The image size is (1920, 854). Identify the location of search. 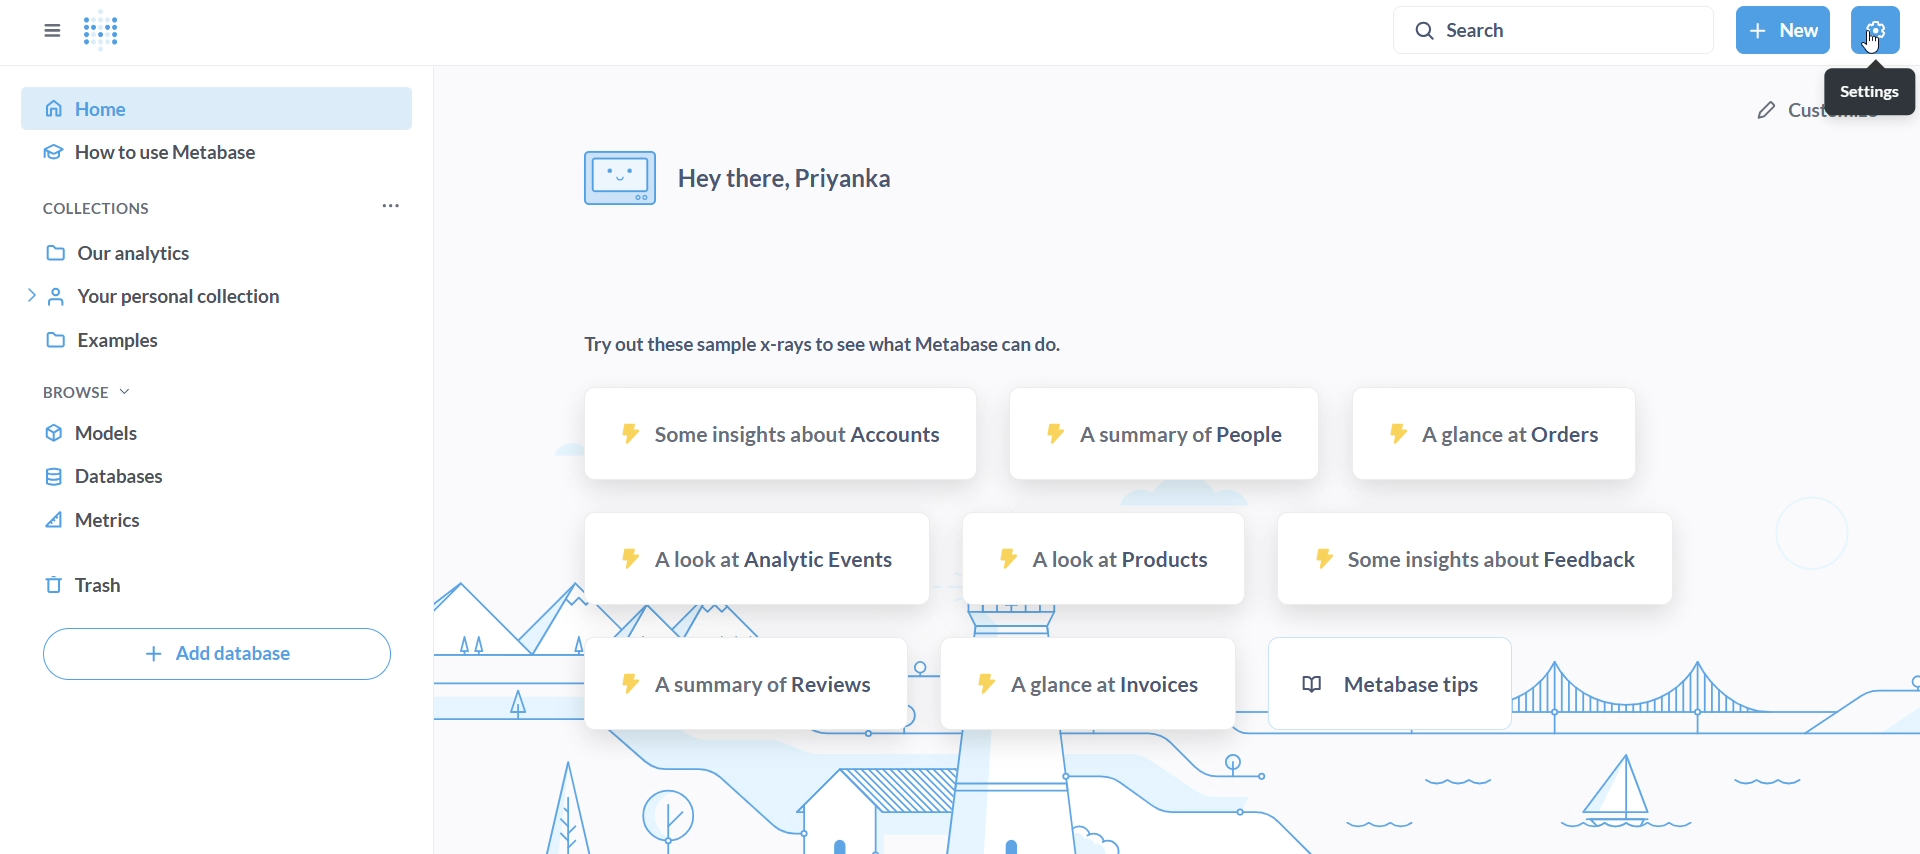
(1555, 32).